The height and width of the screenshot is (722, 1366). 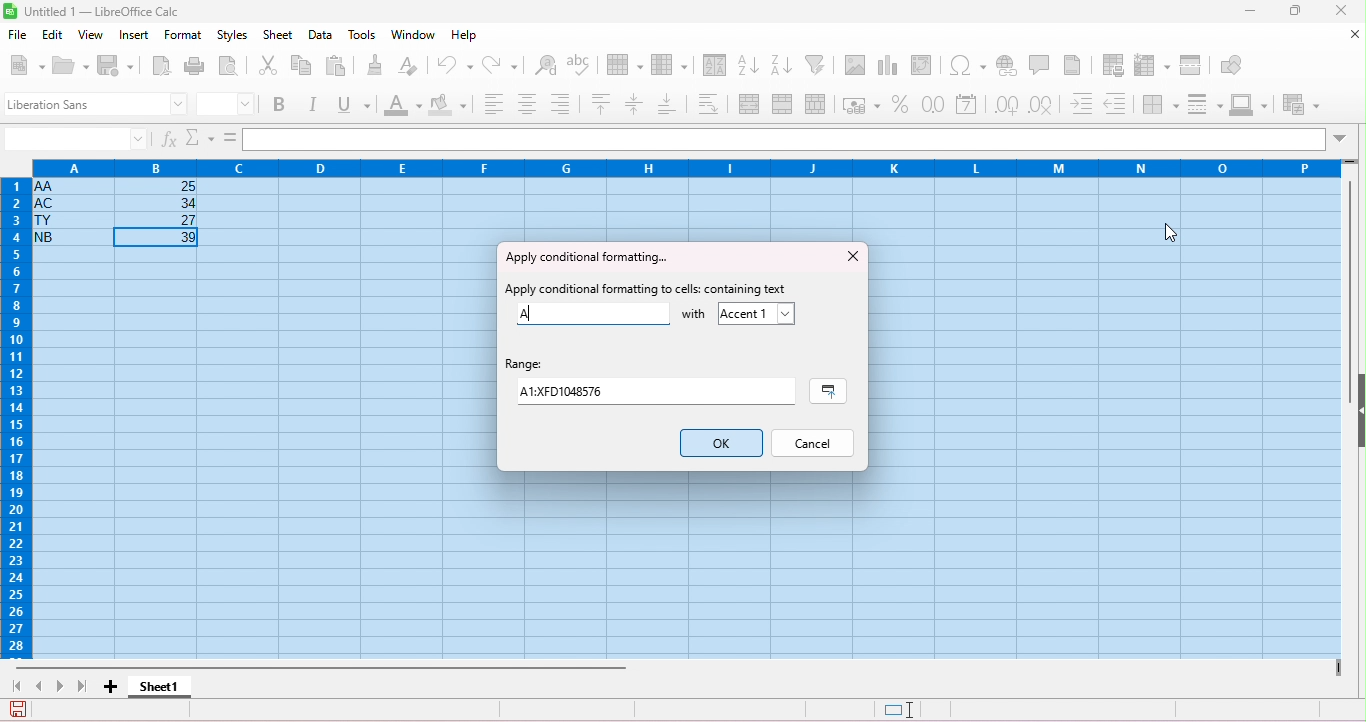 I want to click on drag to view rows, so click(x=1351, y=162).